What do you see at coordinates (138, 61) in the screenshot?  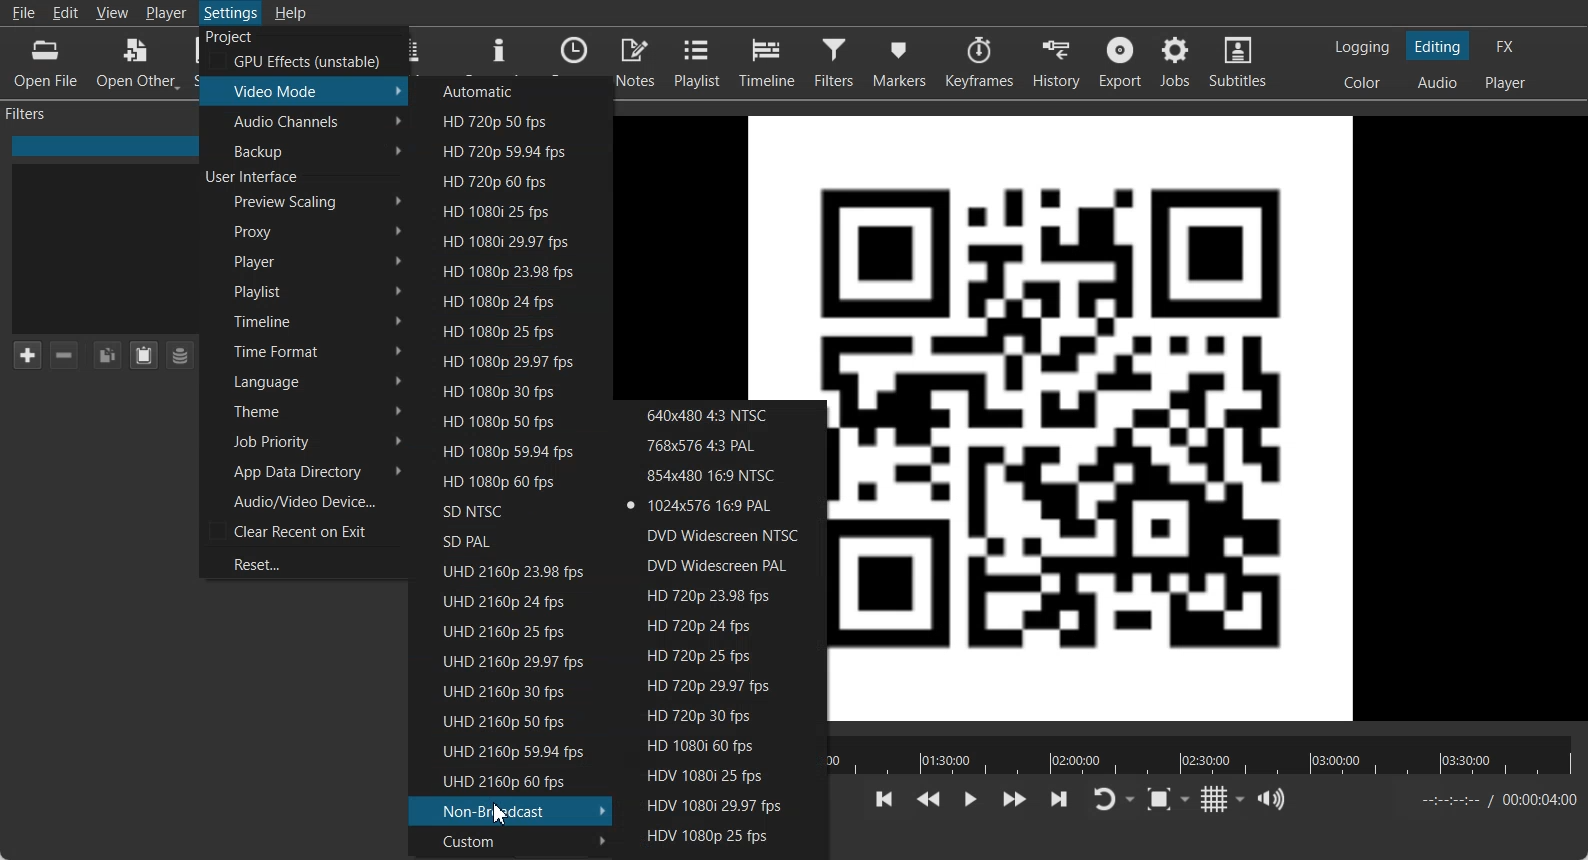 I see `Open Other` at bounding box center [138, 61].